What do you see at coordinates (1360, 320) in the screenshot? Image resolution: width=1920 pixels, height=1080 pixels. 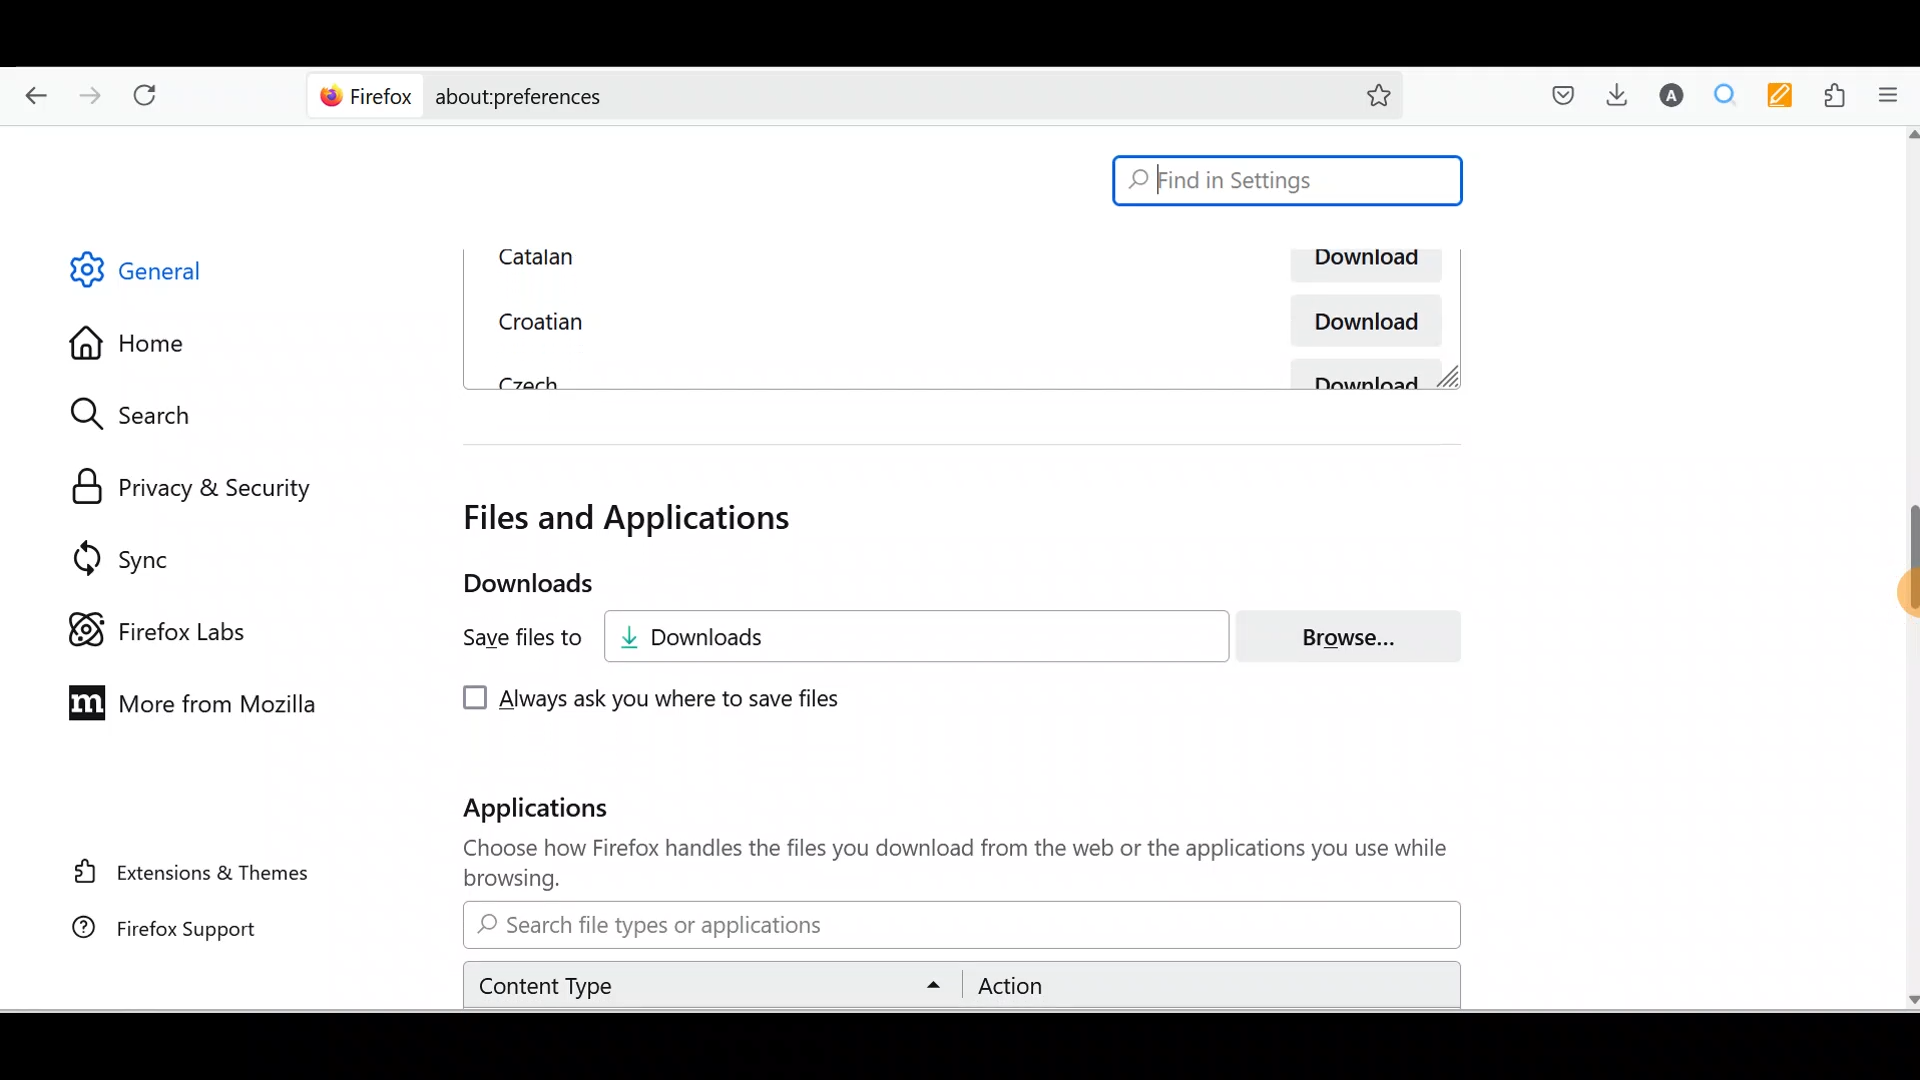 I see `Download` at bounding box center [1360, 320].